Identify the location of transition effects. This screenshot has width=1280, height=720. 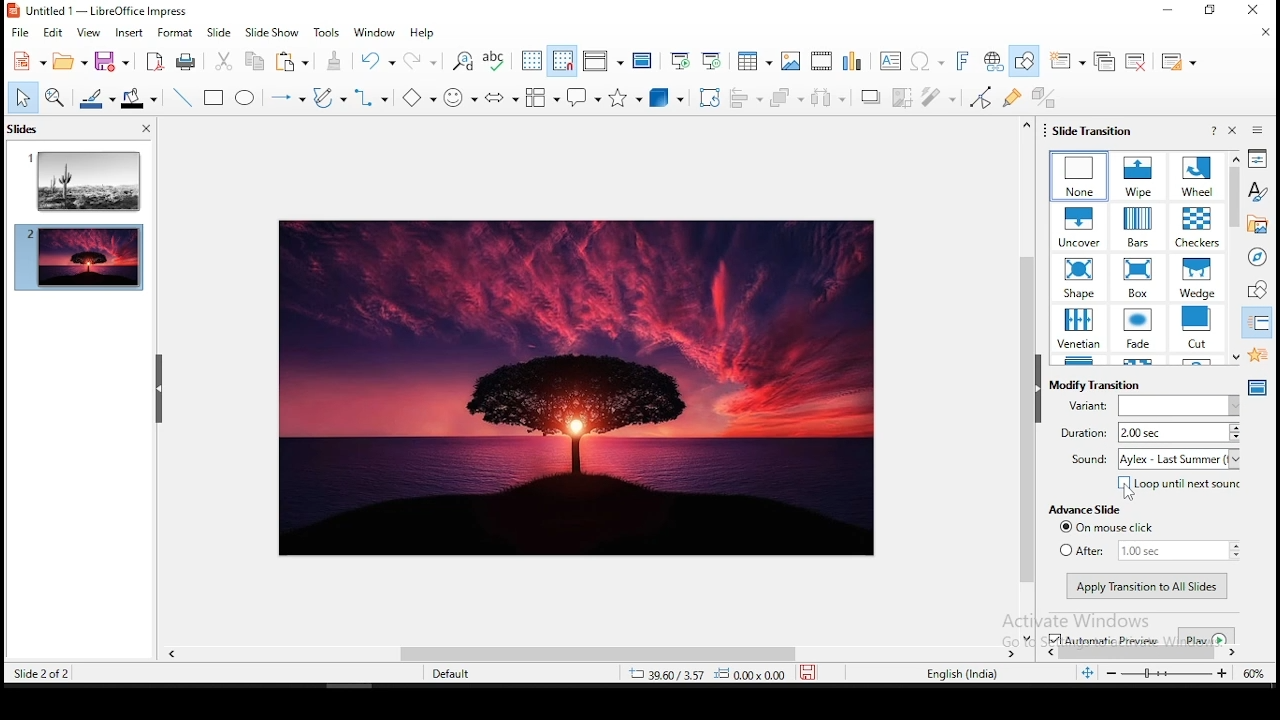
(1080, 228).